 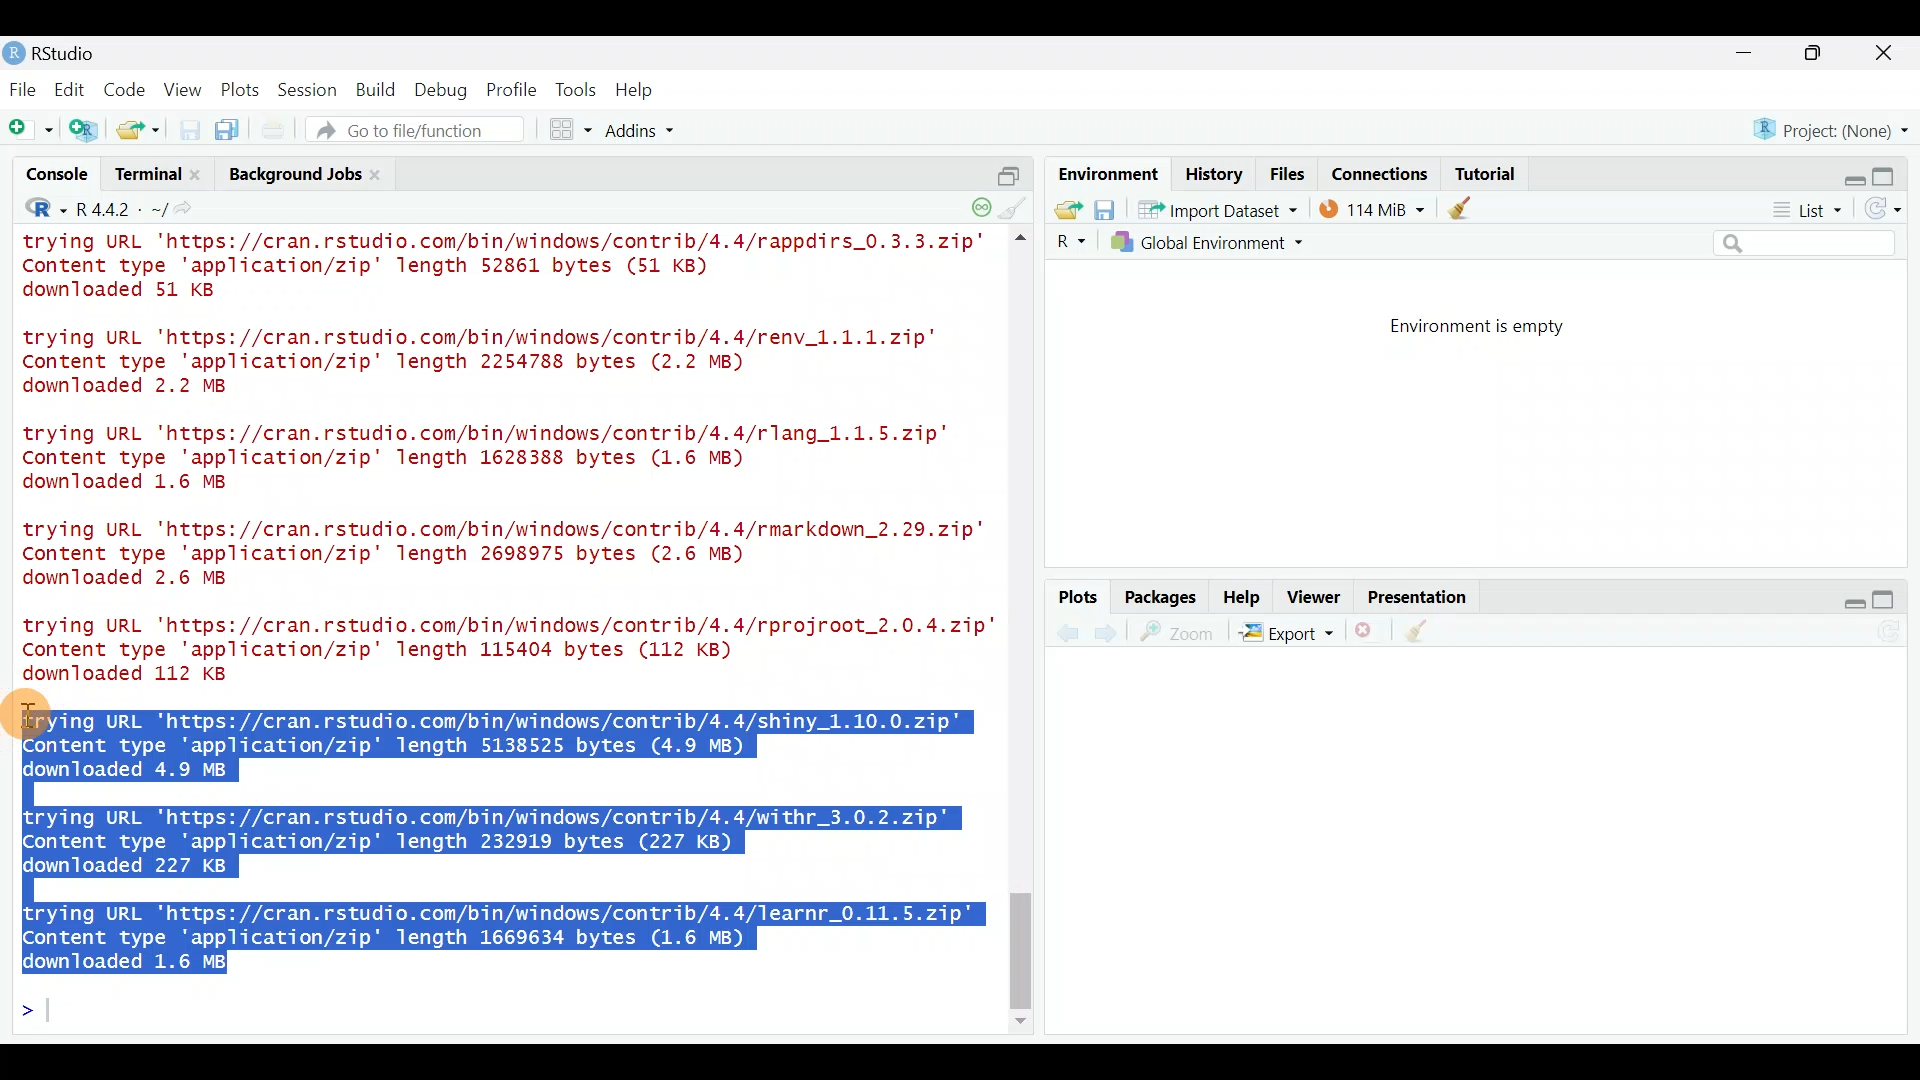 I want to click on maximize, so click(x=1892, y=599).